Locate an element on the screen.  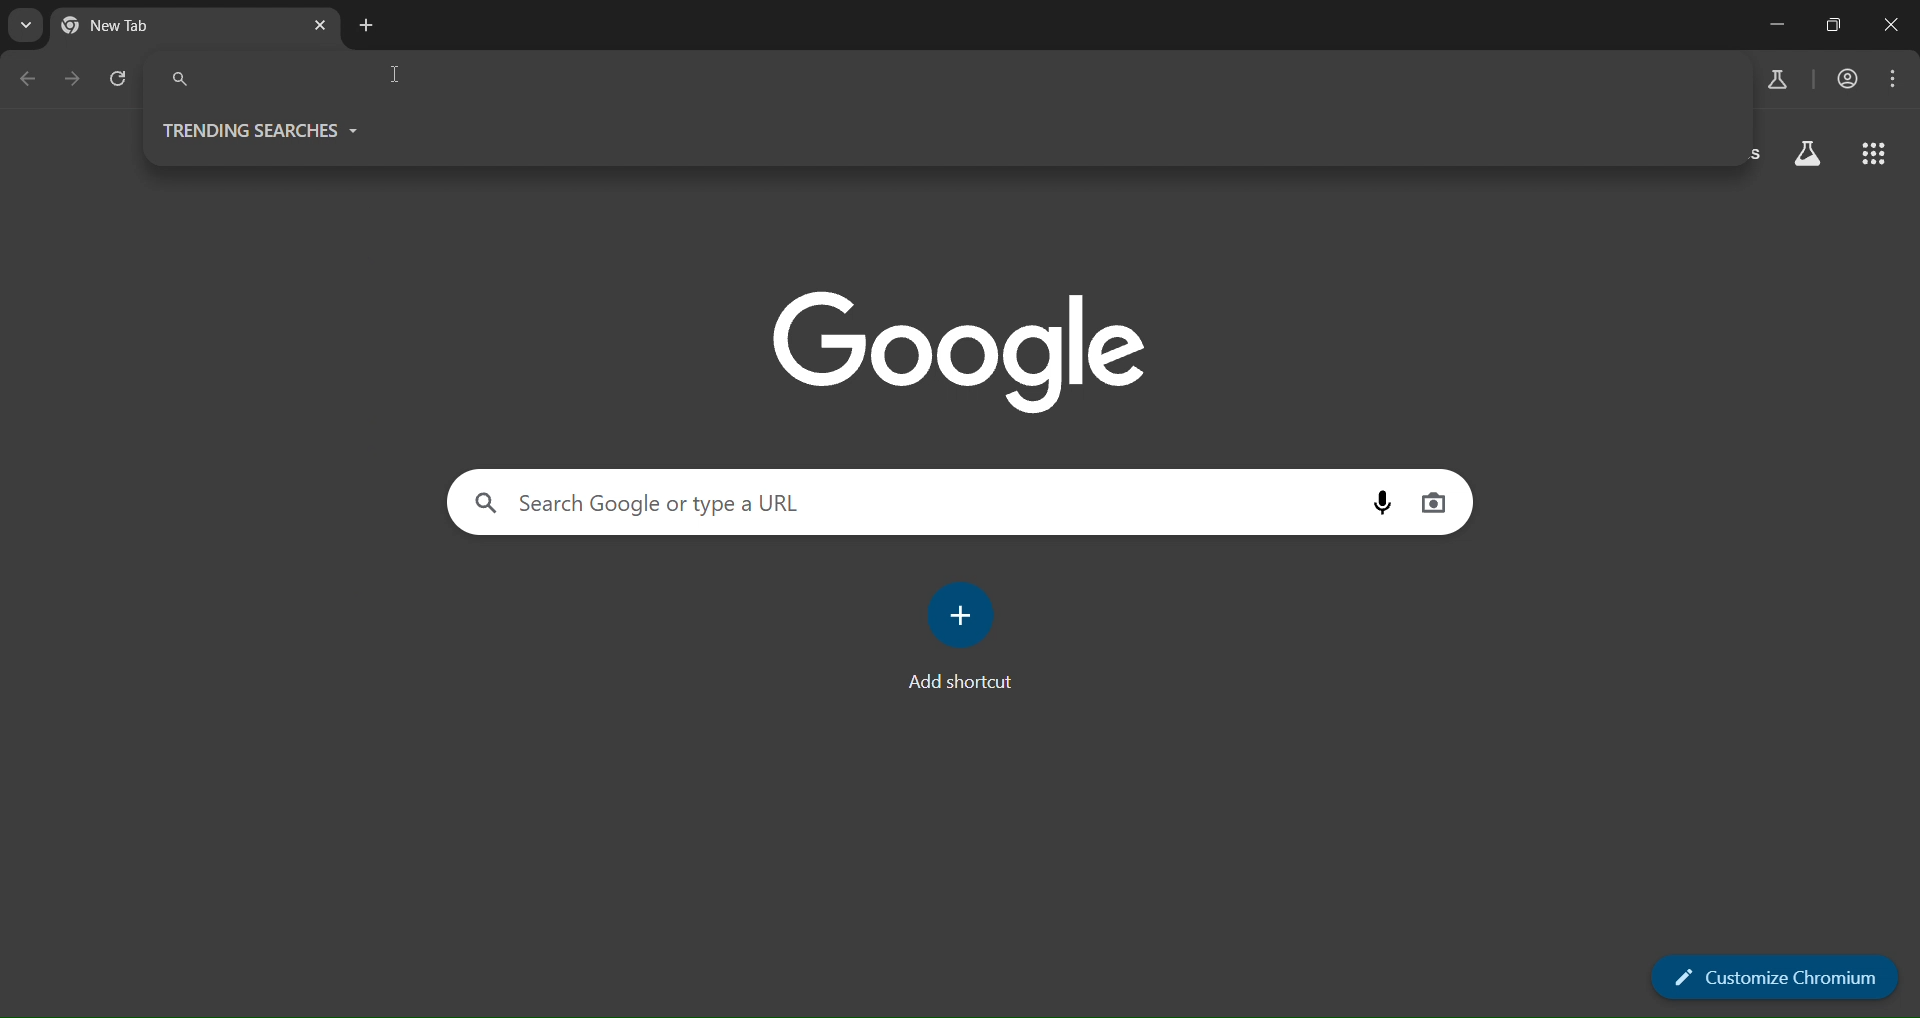
reload page is located at coordinates (116, 79).